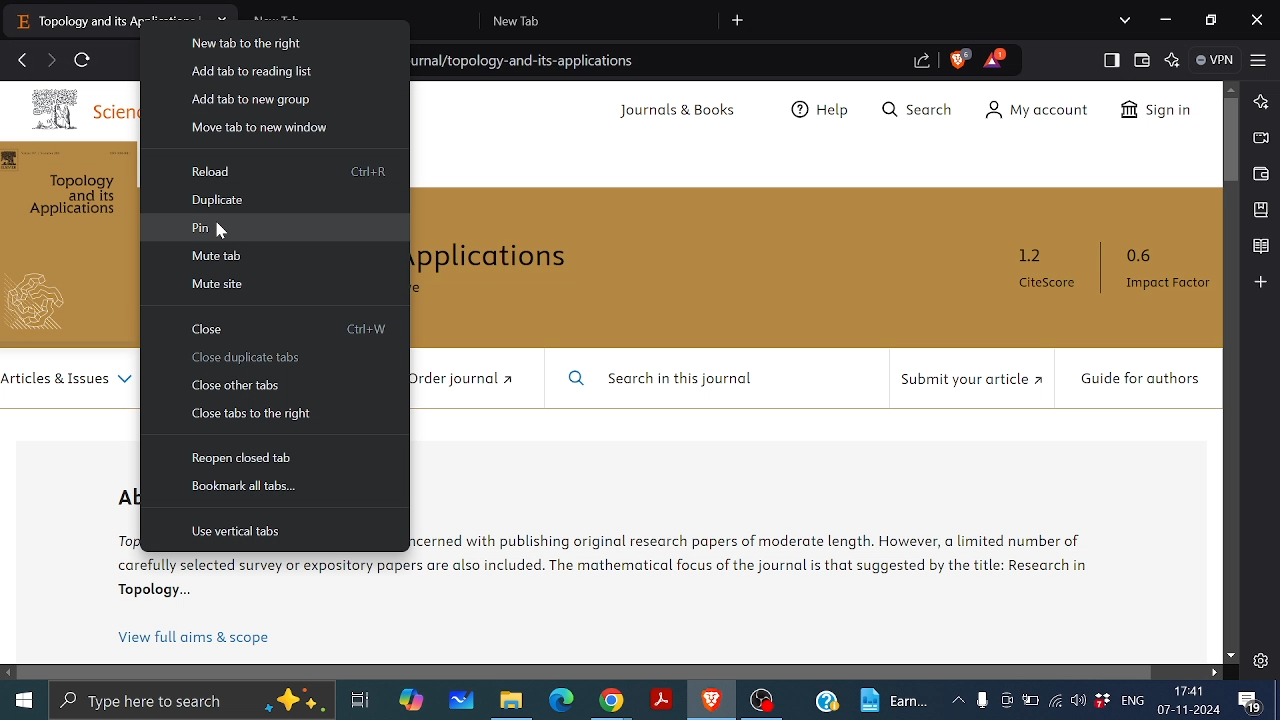 The width and height of the screenshot is (1280, 720). I want to click on Minimize, so click(1167, 21).